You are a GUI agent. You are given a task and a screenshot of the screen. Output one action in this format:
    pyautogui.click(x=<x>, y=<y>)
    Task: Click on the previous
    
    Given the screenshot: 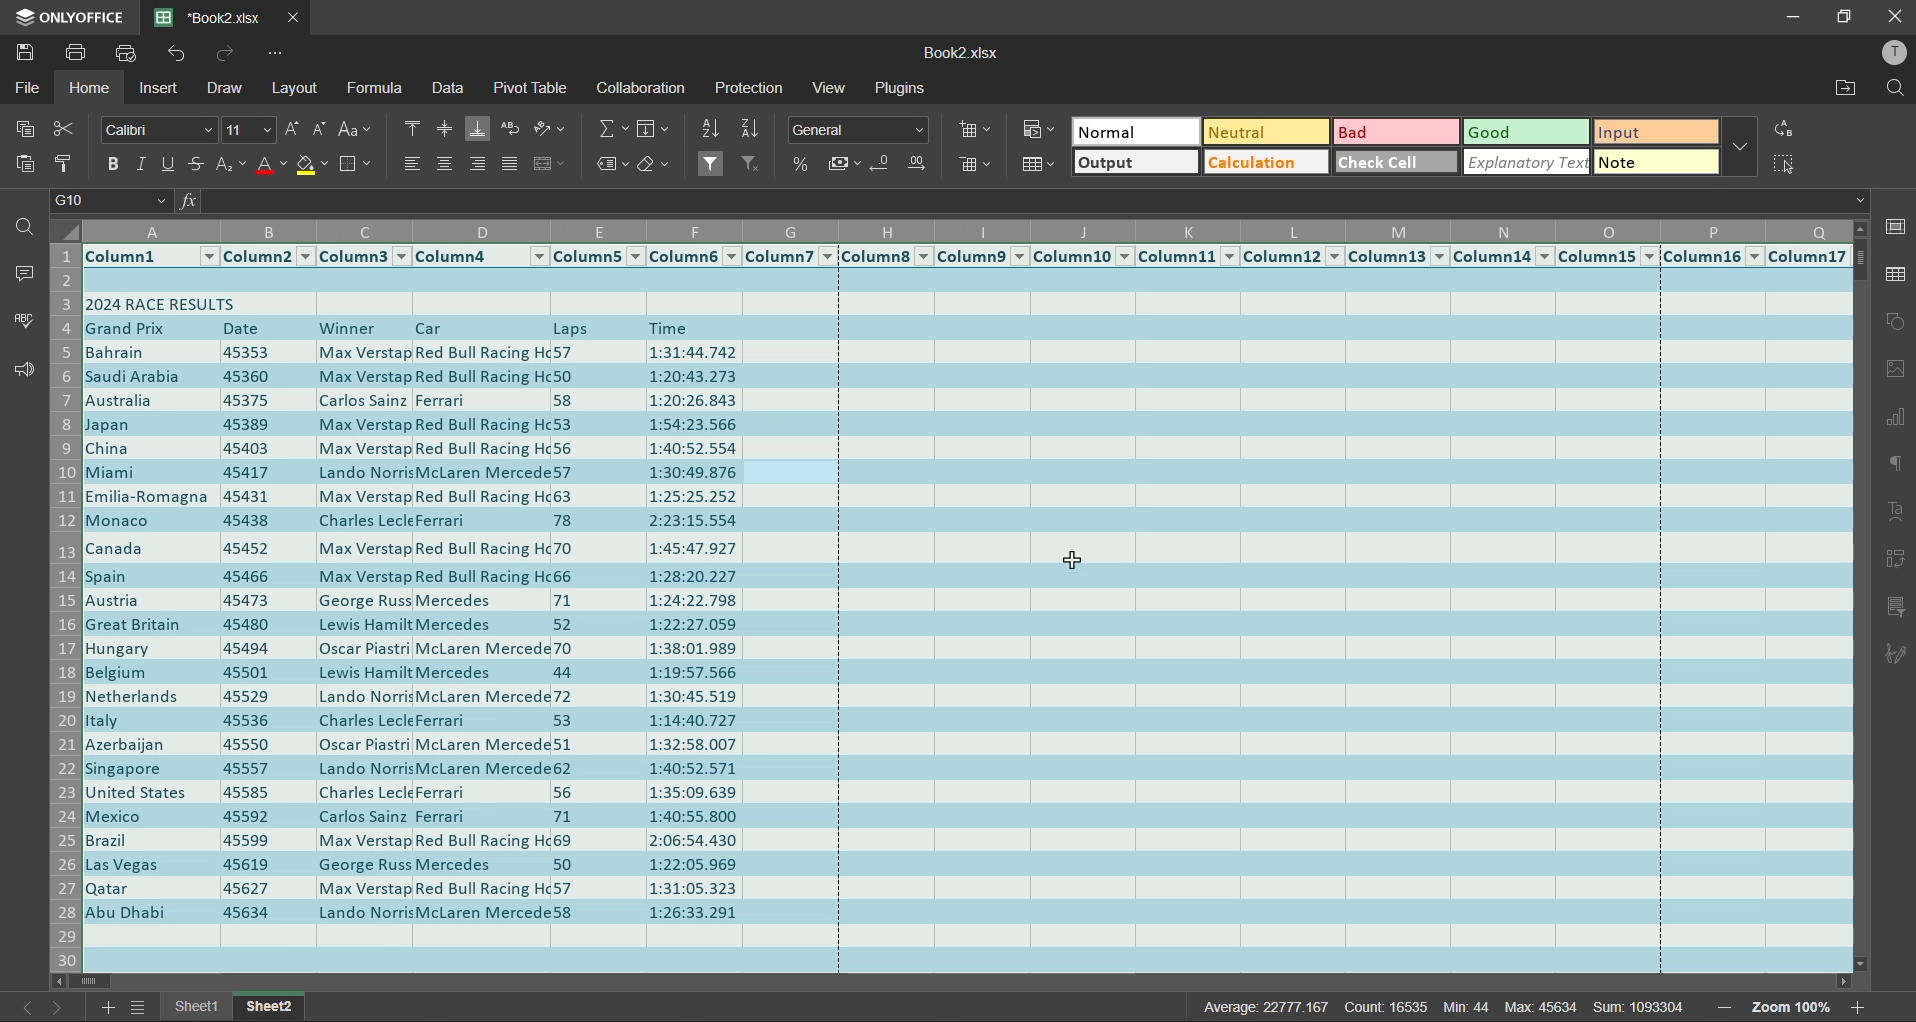 What is the action you would take?
    pyautogui.click(x=19, y=1005)
    